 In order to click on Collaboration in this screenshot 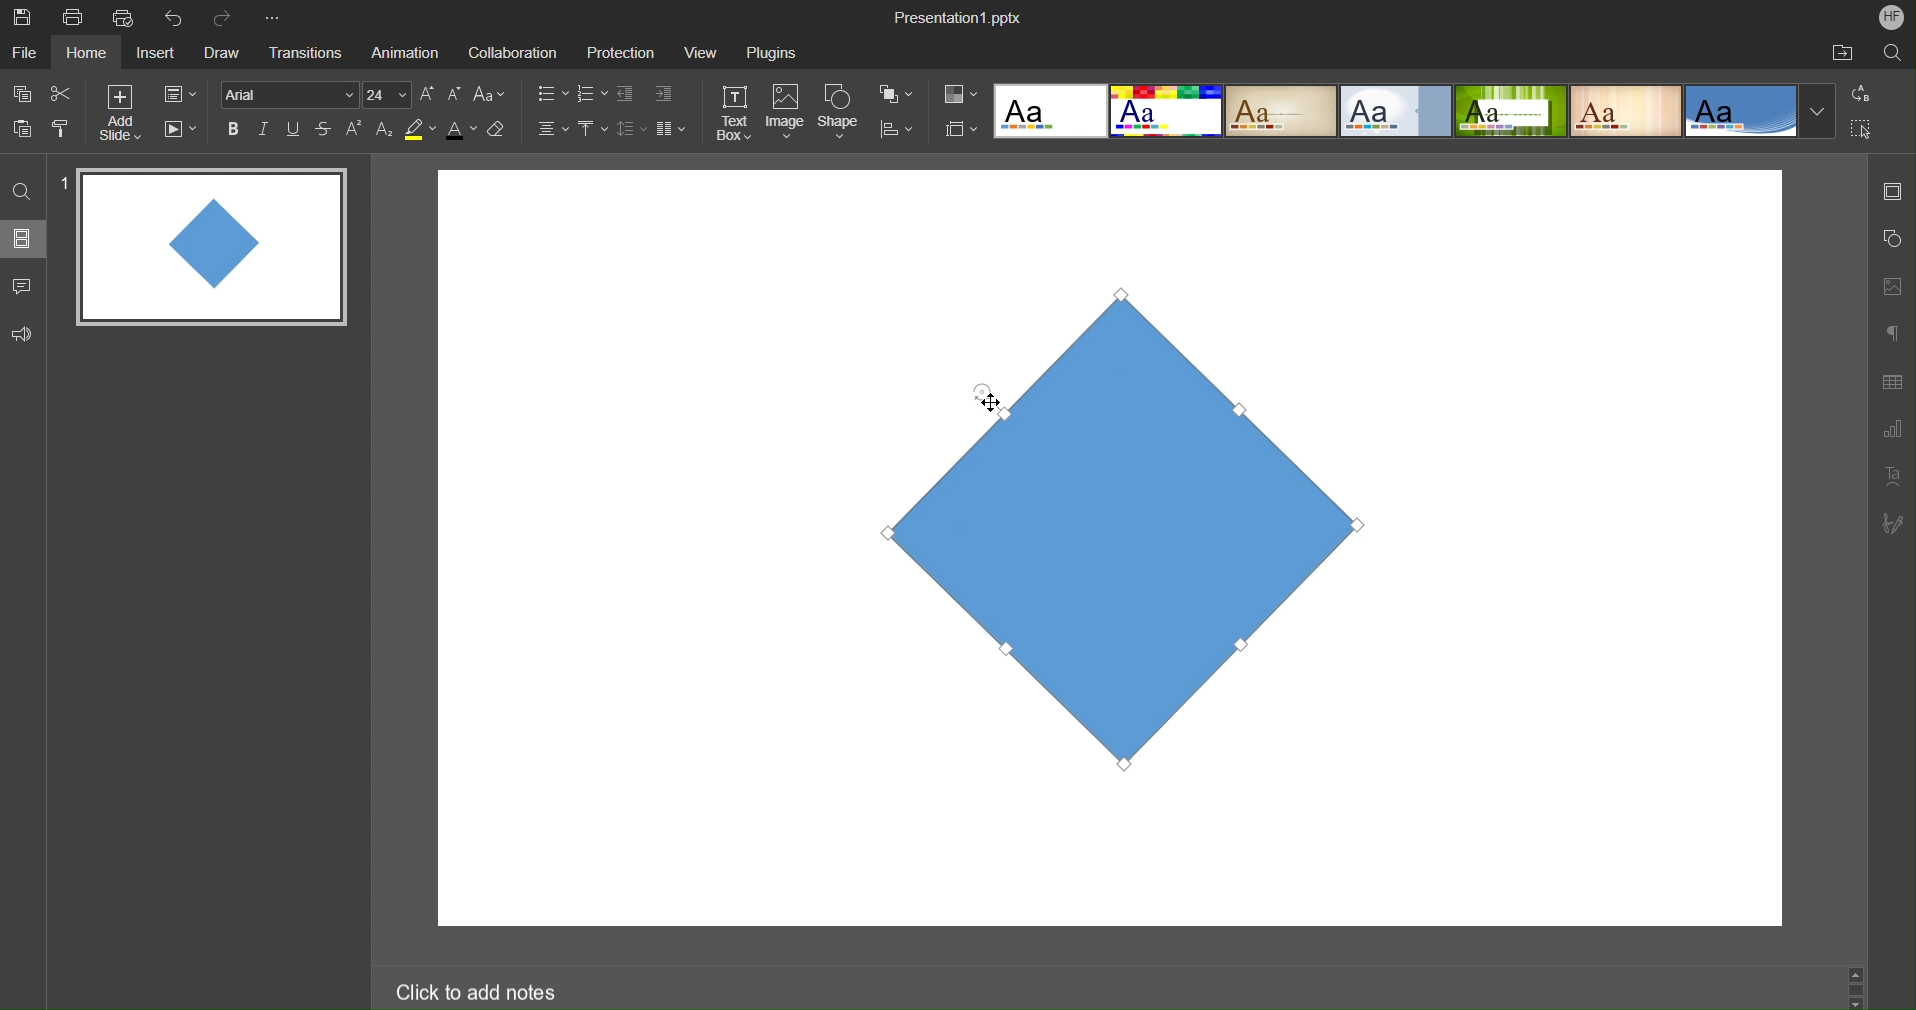, I will do `click(509, 49)`.